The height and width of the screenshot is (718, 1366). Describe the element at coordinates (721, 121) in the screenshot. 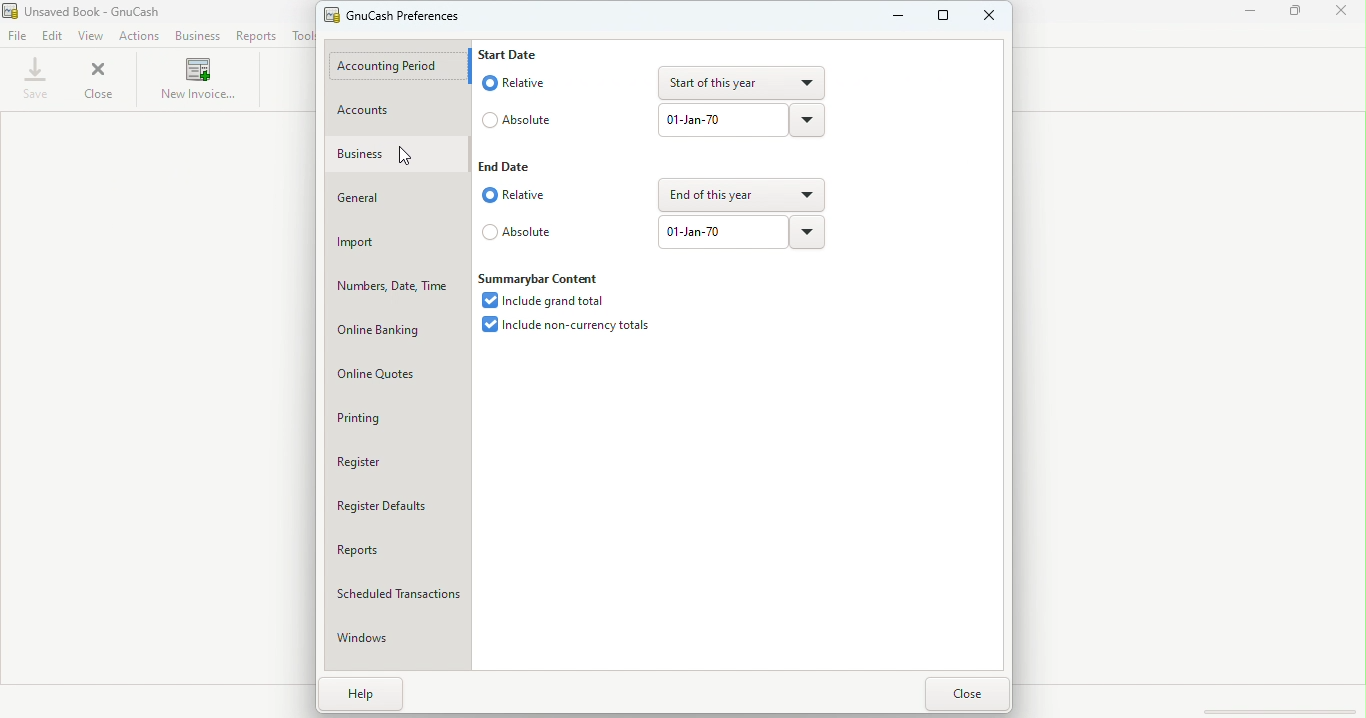

I see `Text box` at that location.